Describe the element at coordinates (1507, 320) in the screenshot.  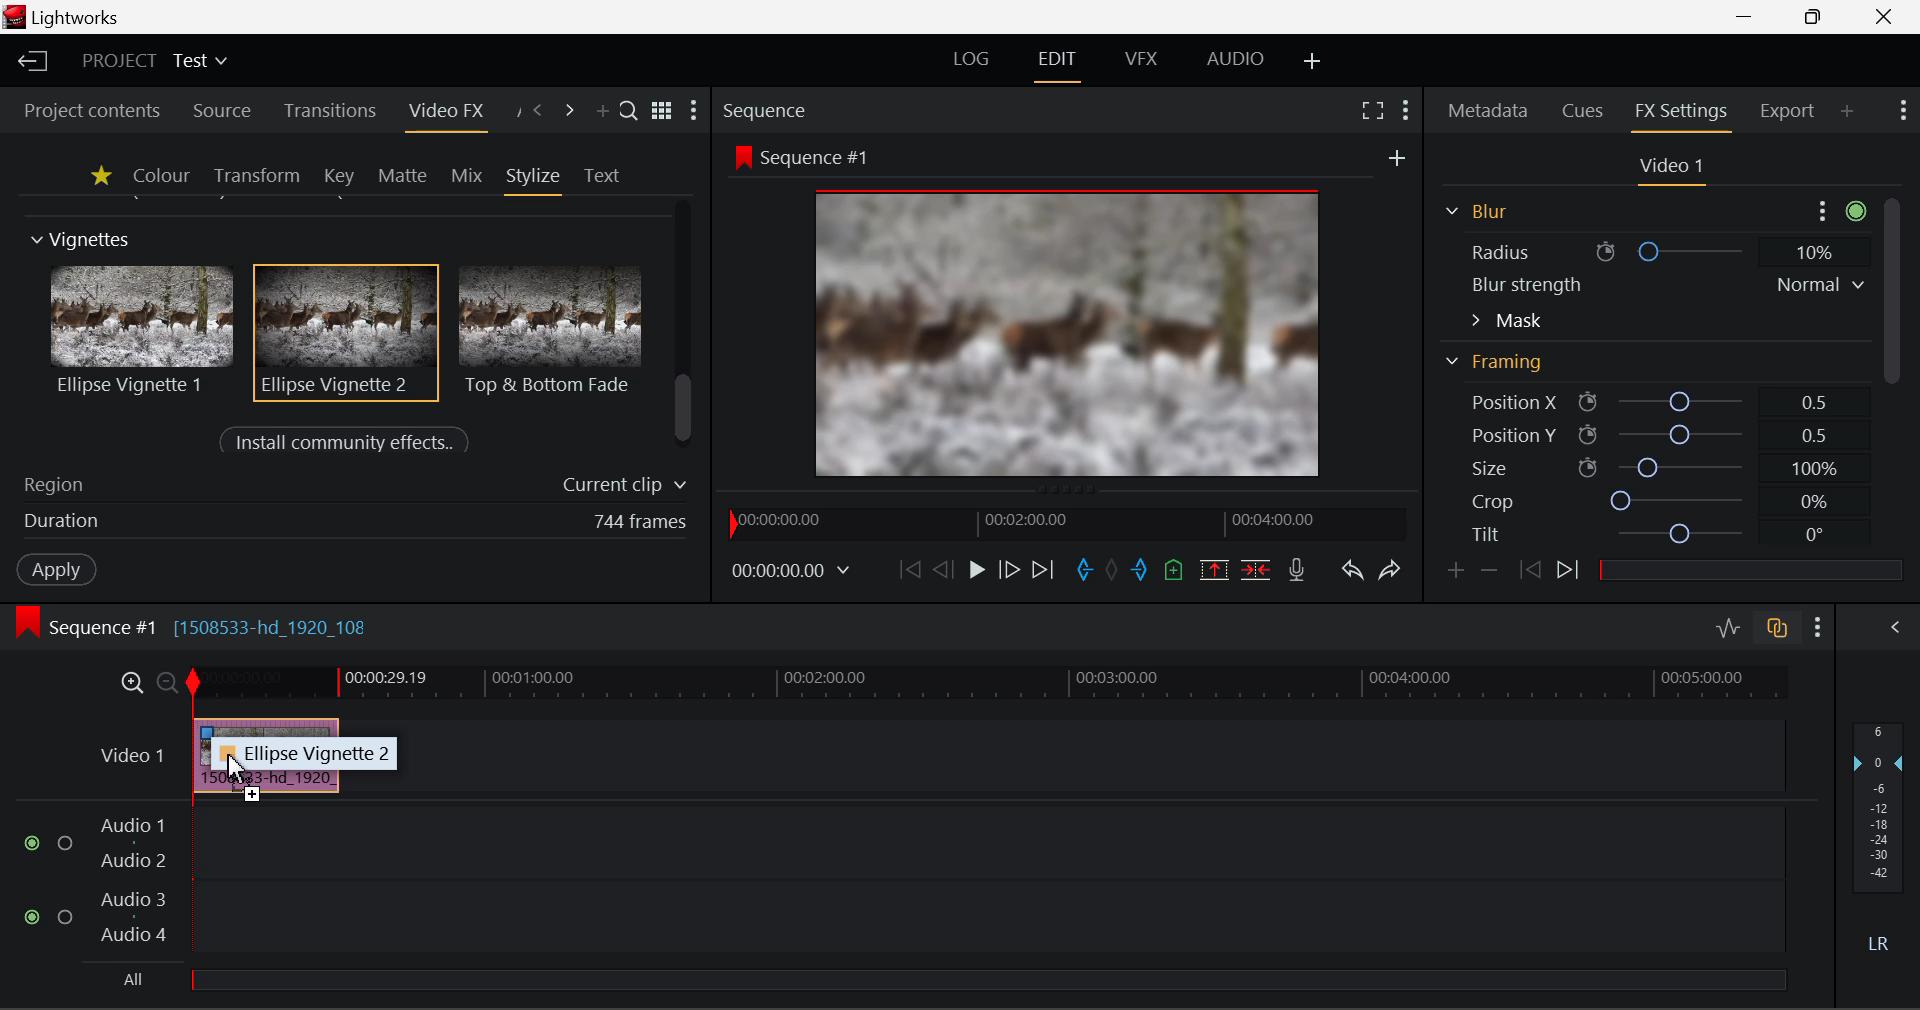
I see `Mask` at that location.